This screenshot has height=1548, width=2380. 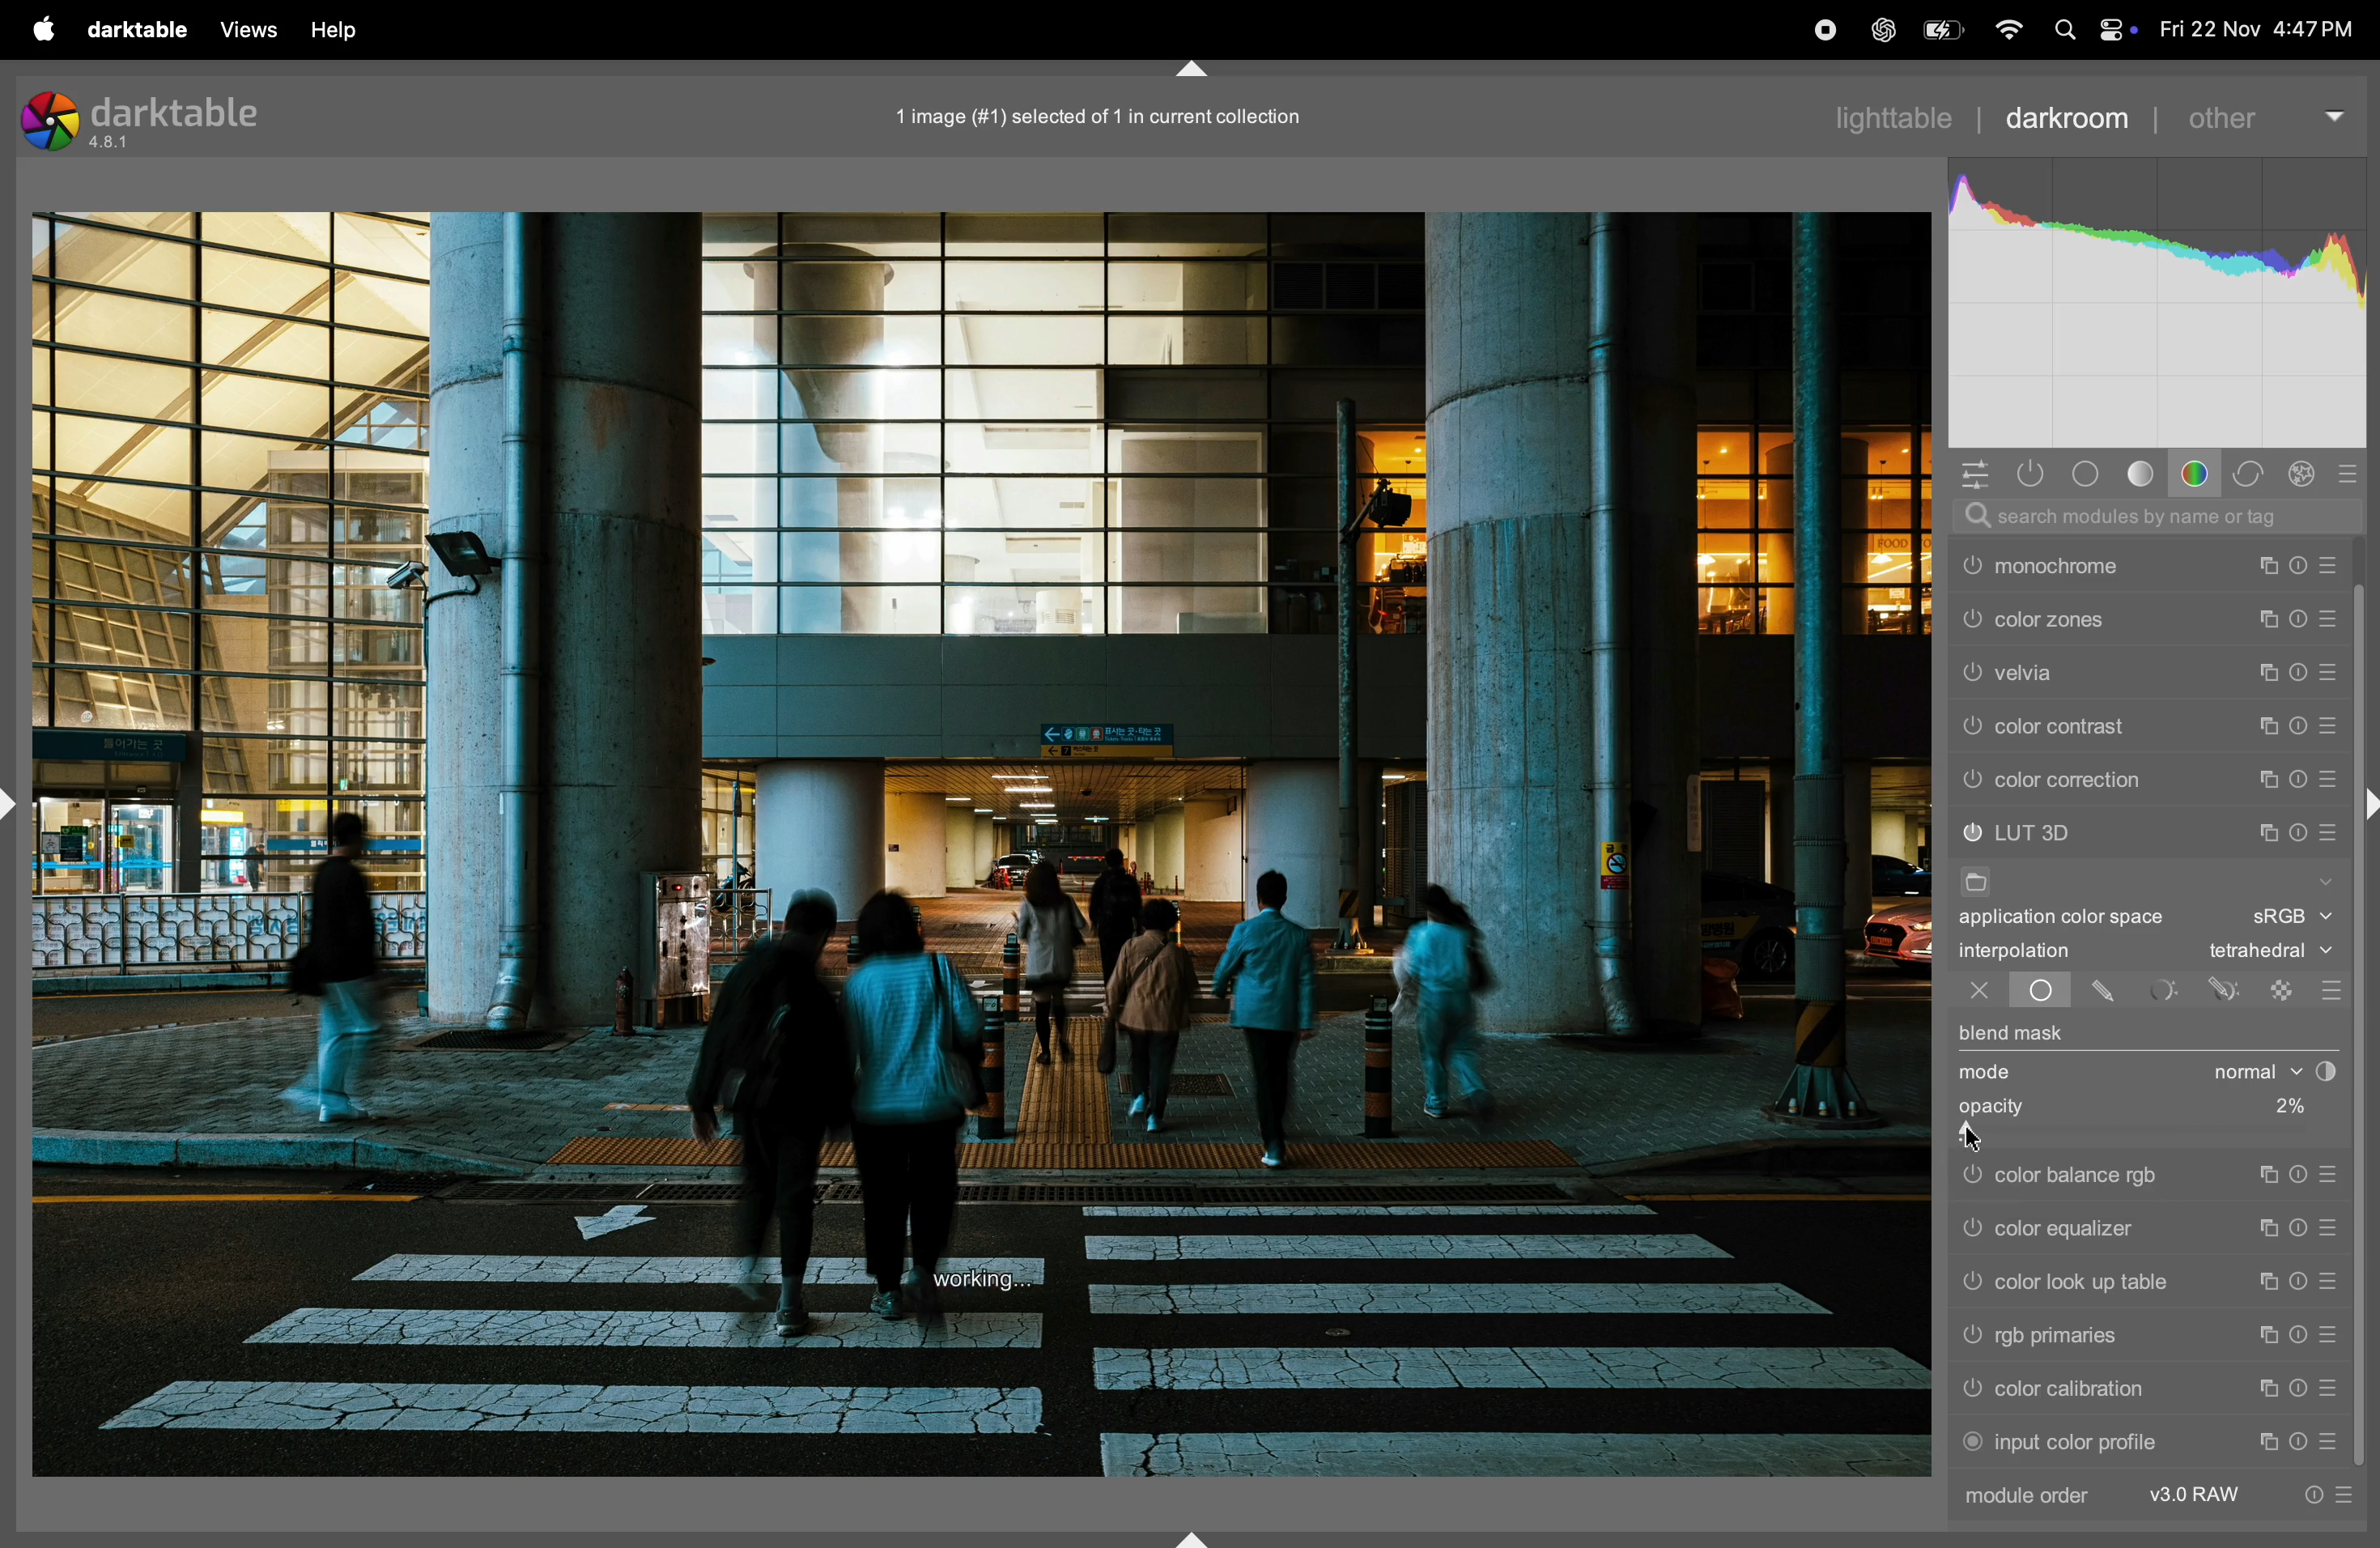 What do you see at coordinates (1970, 1176) in the screenshot?
I see `color balance rgb switched off` at bounding box center [1970, 1176].